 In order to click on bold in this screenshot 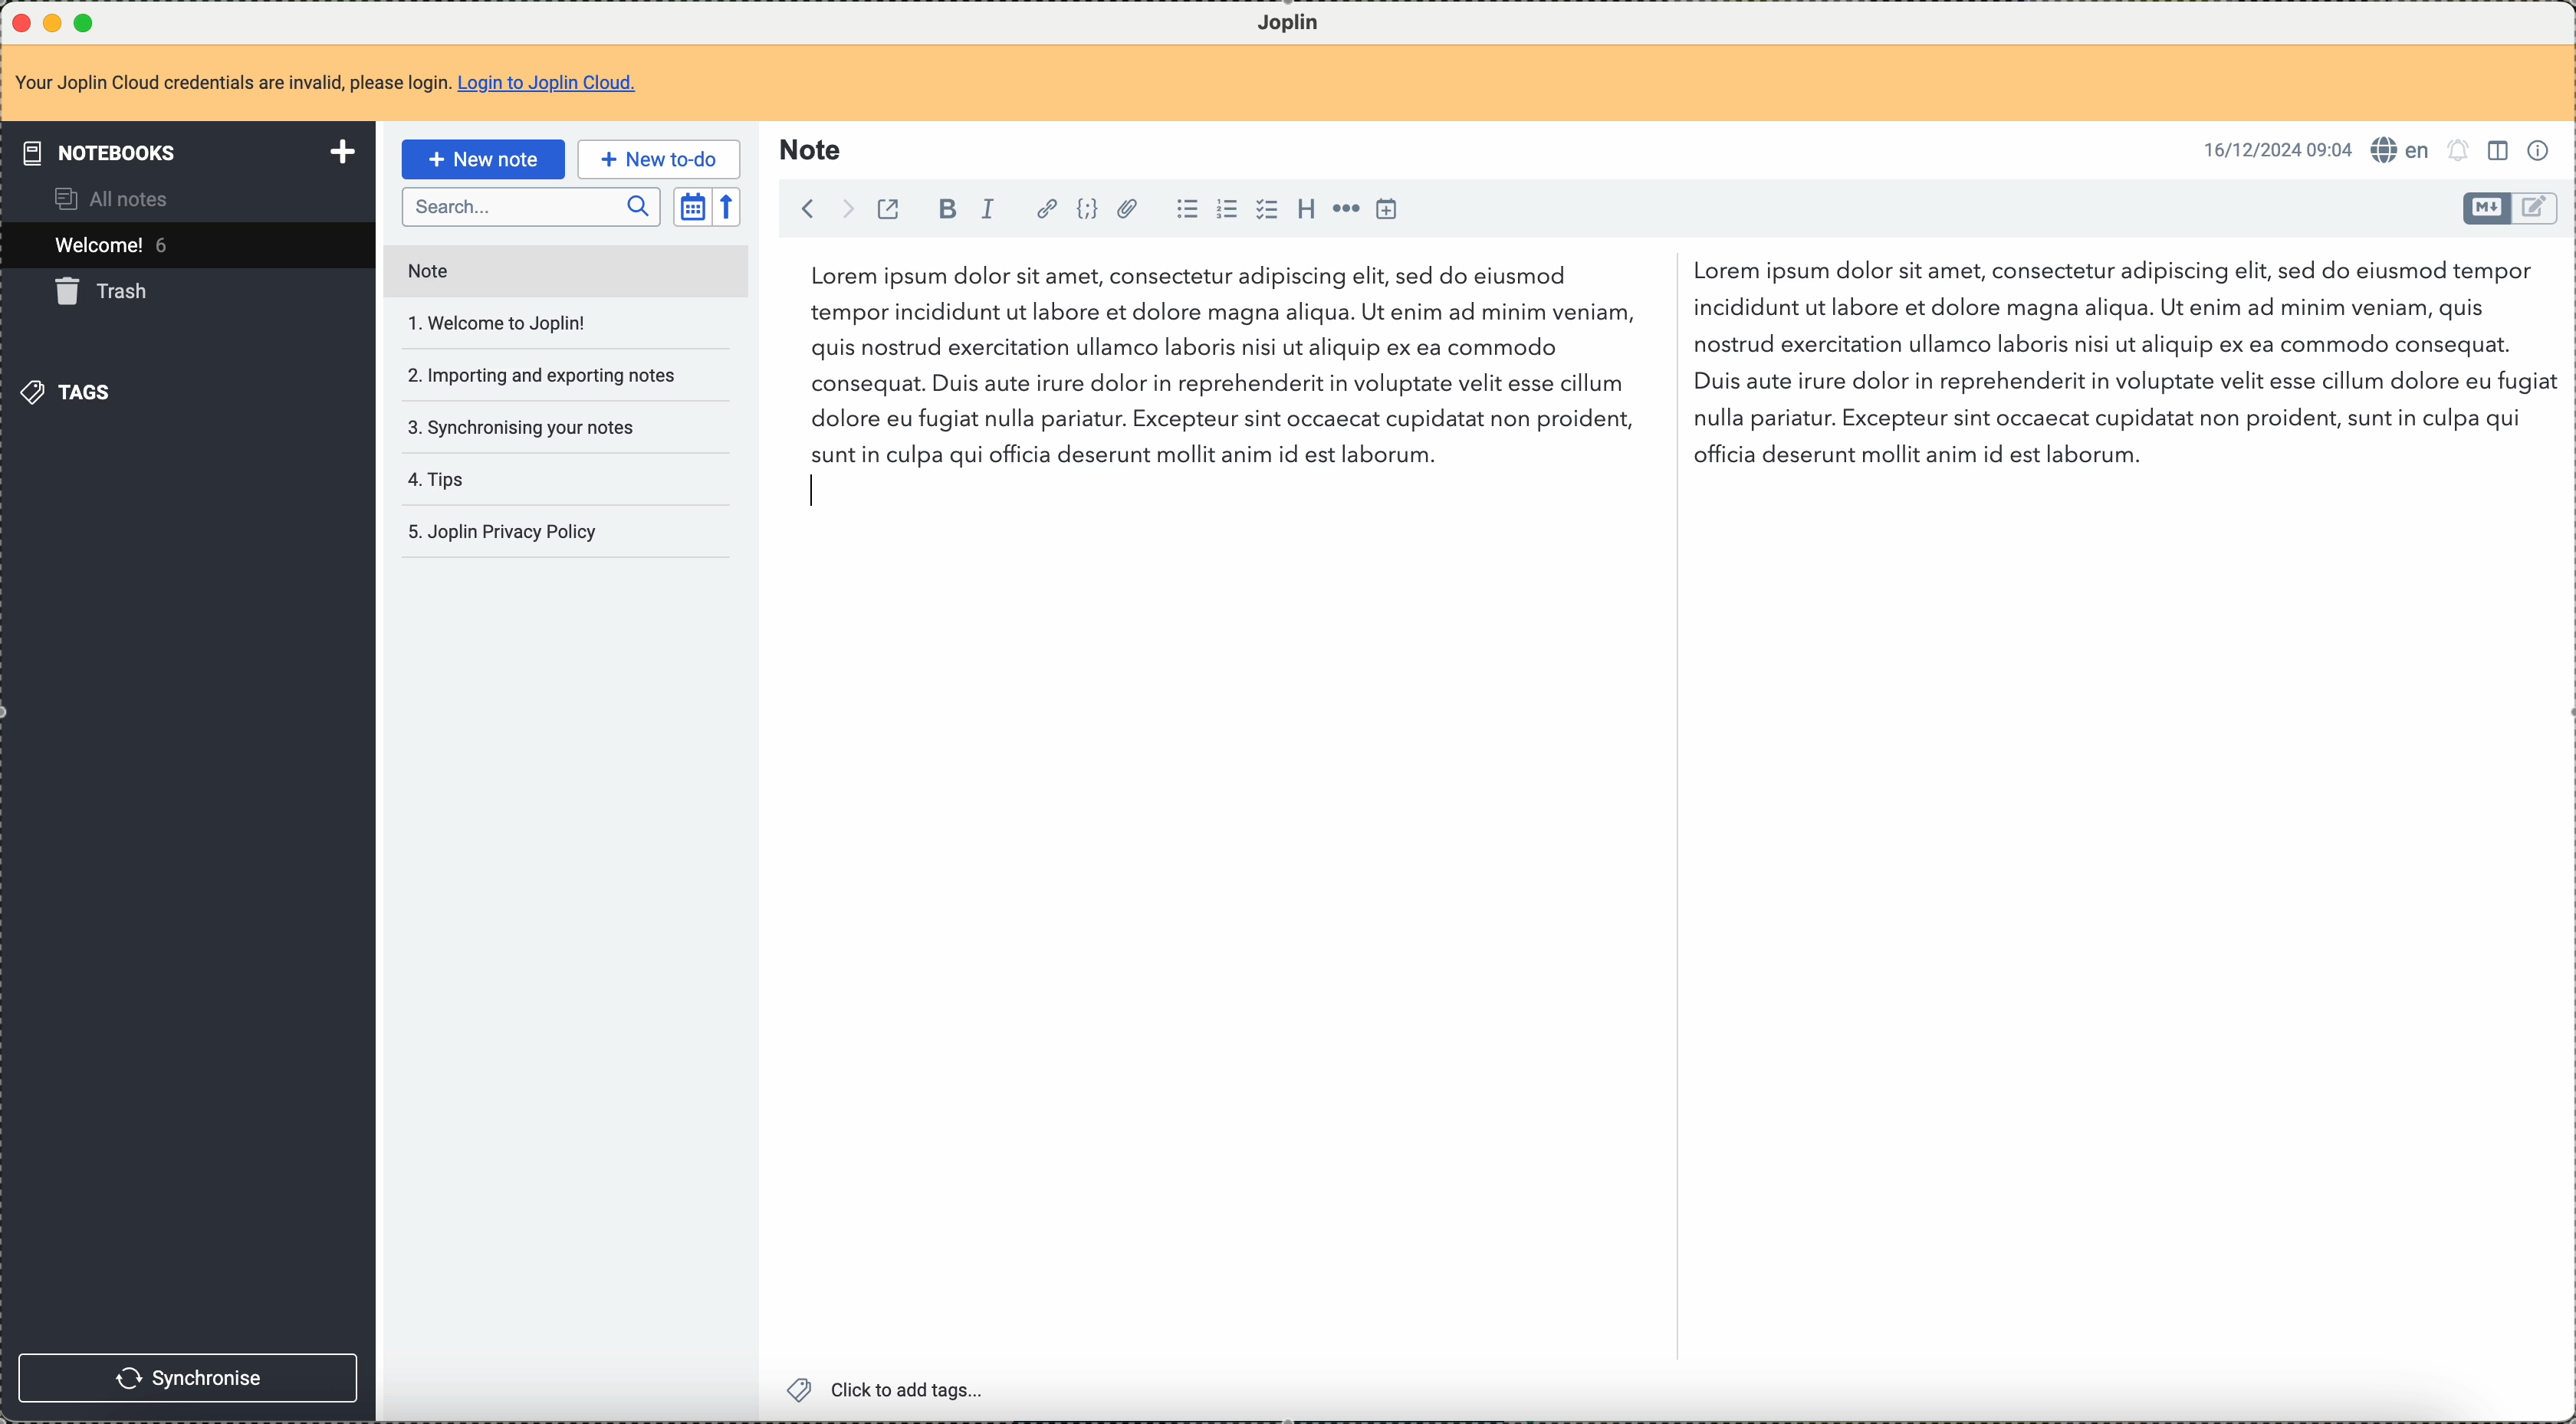, I will do `click(947, 209)`.